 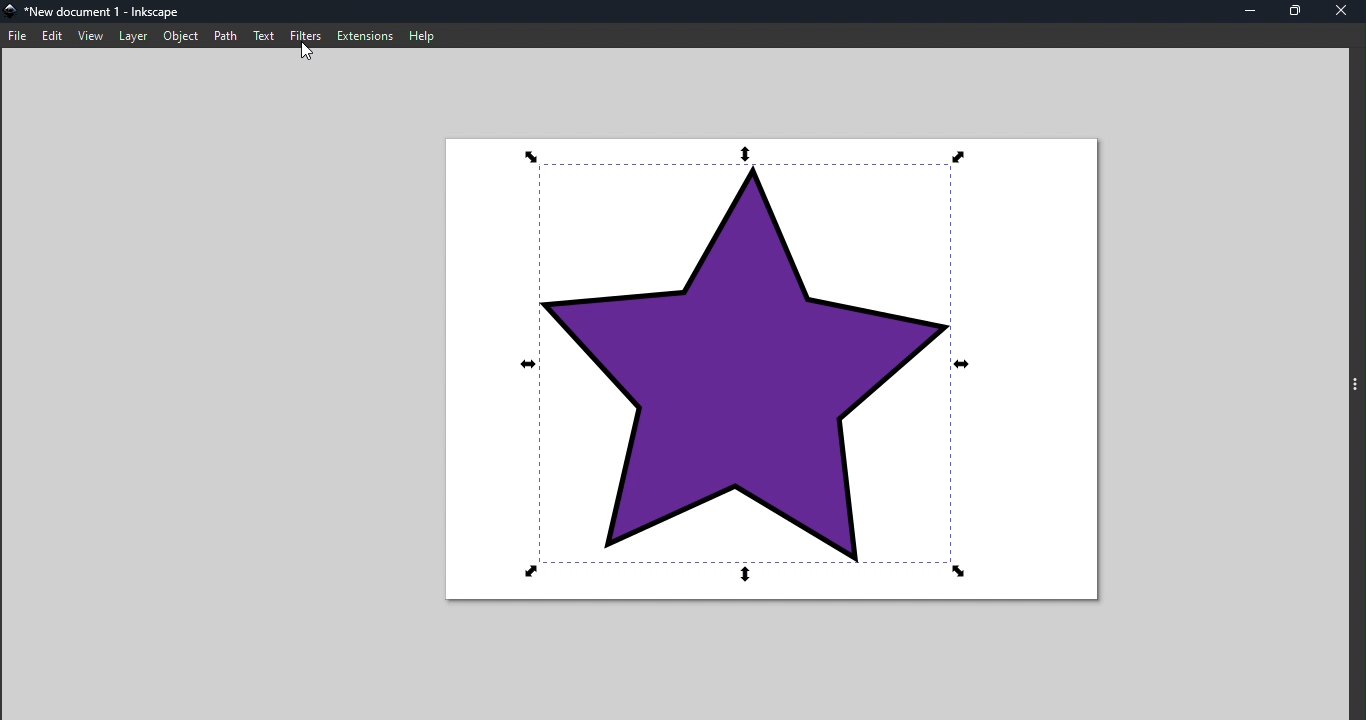 What do you see at coordinates (308, 36) in the screenshot?
I see `Filters` at bounding box center [308, 36].